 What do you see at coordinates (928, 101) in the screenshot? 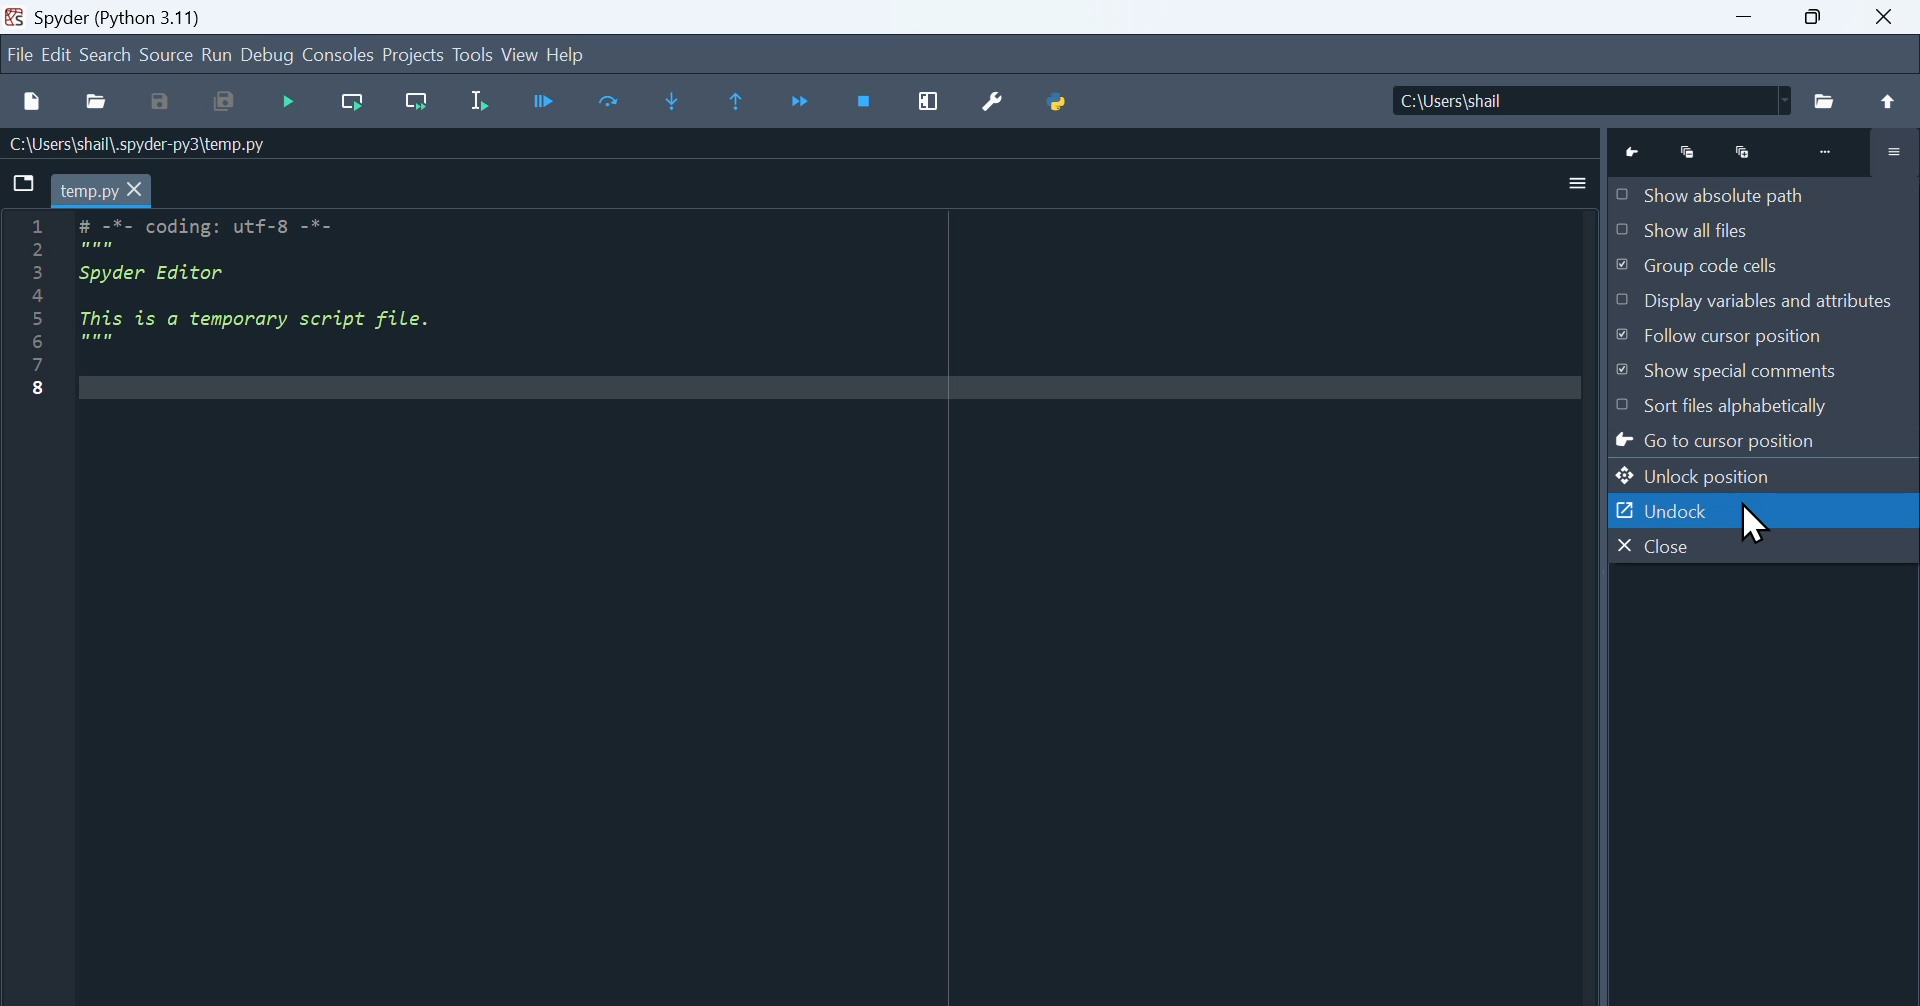
I see `Maximise current window` at bounding box center [928, 101].